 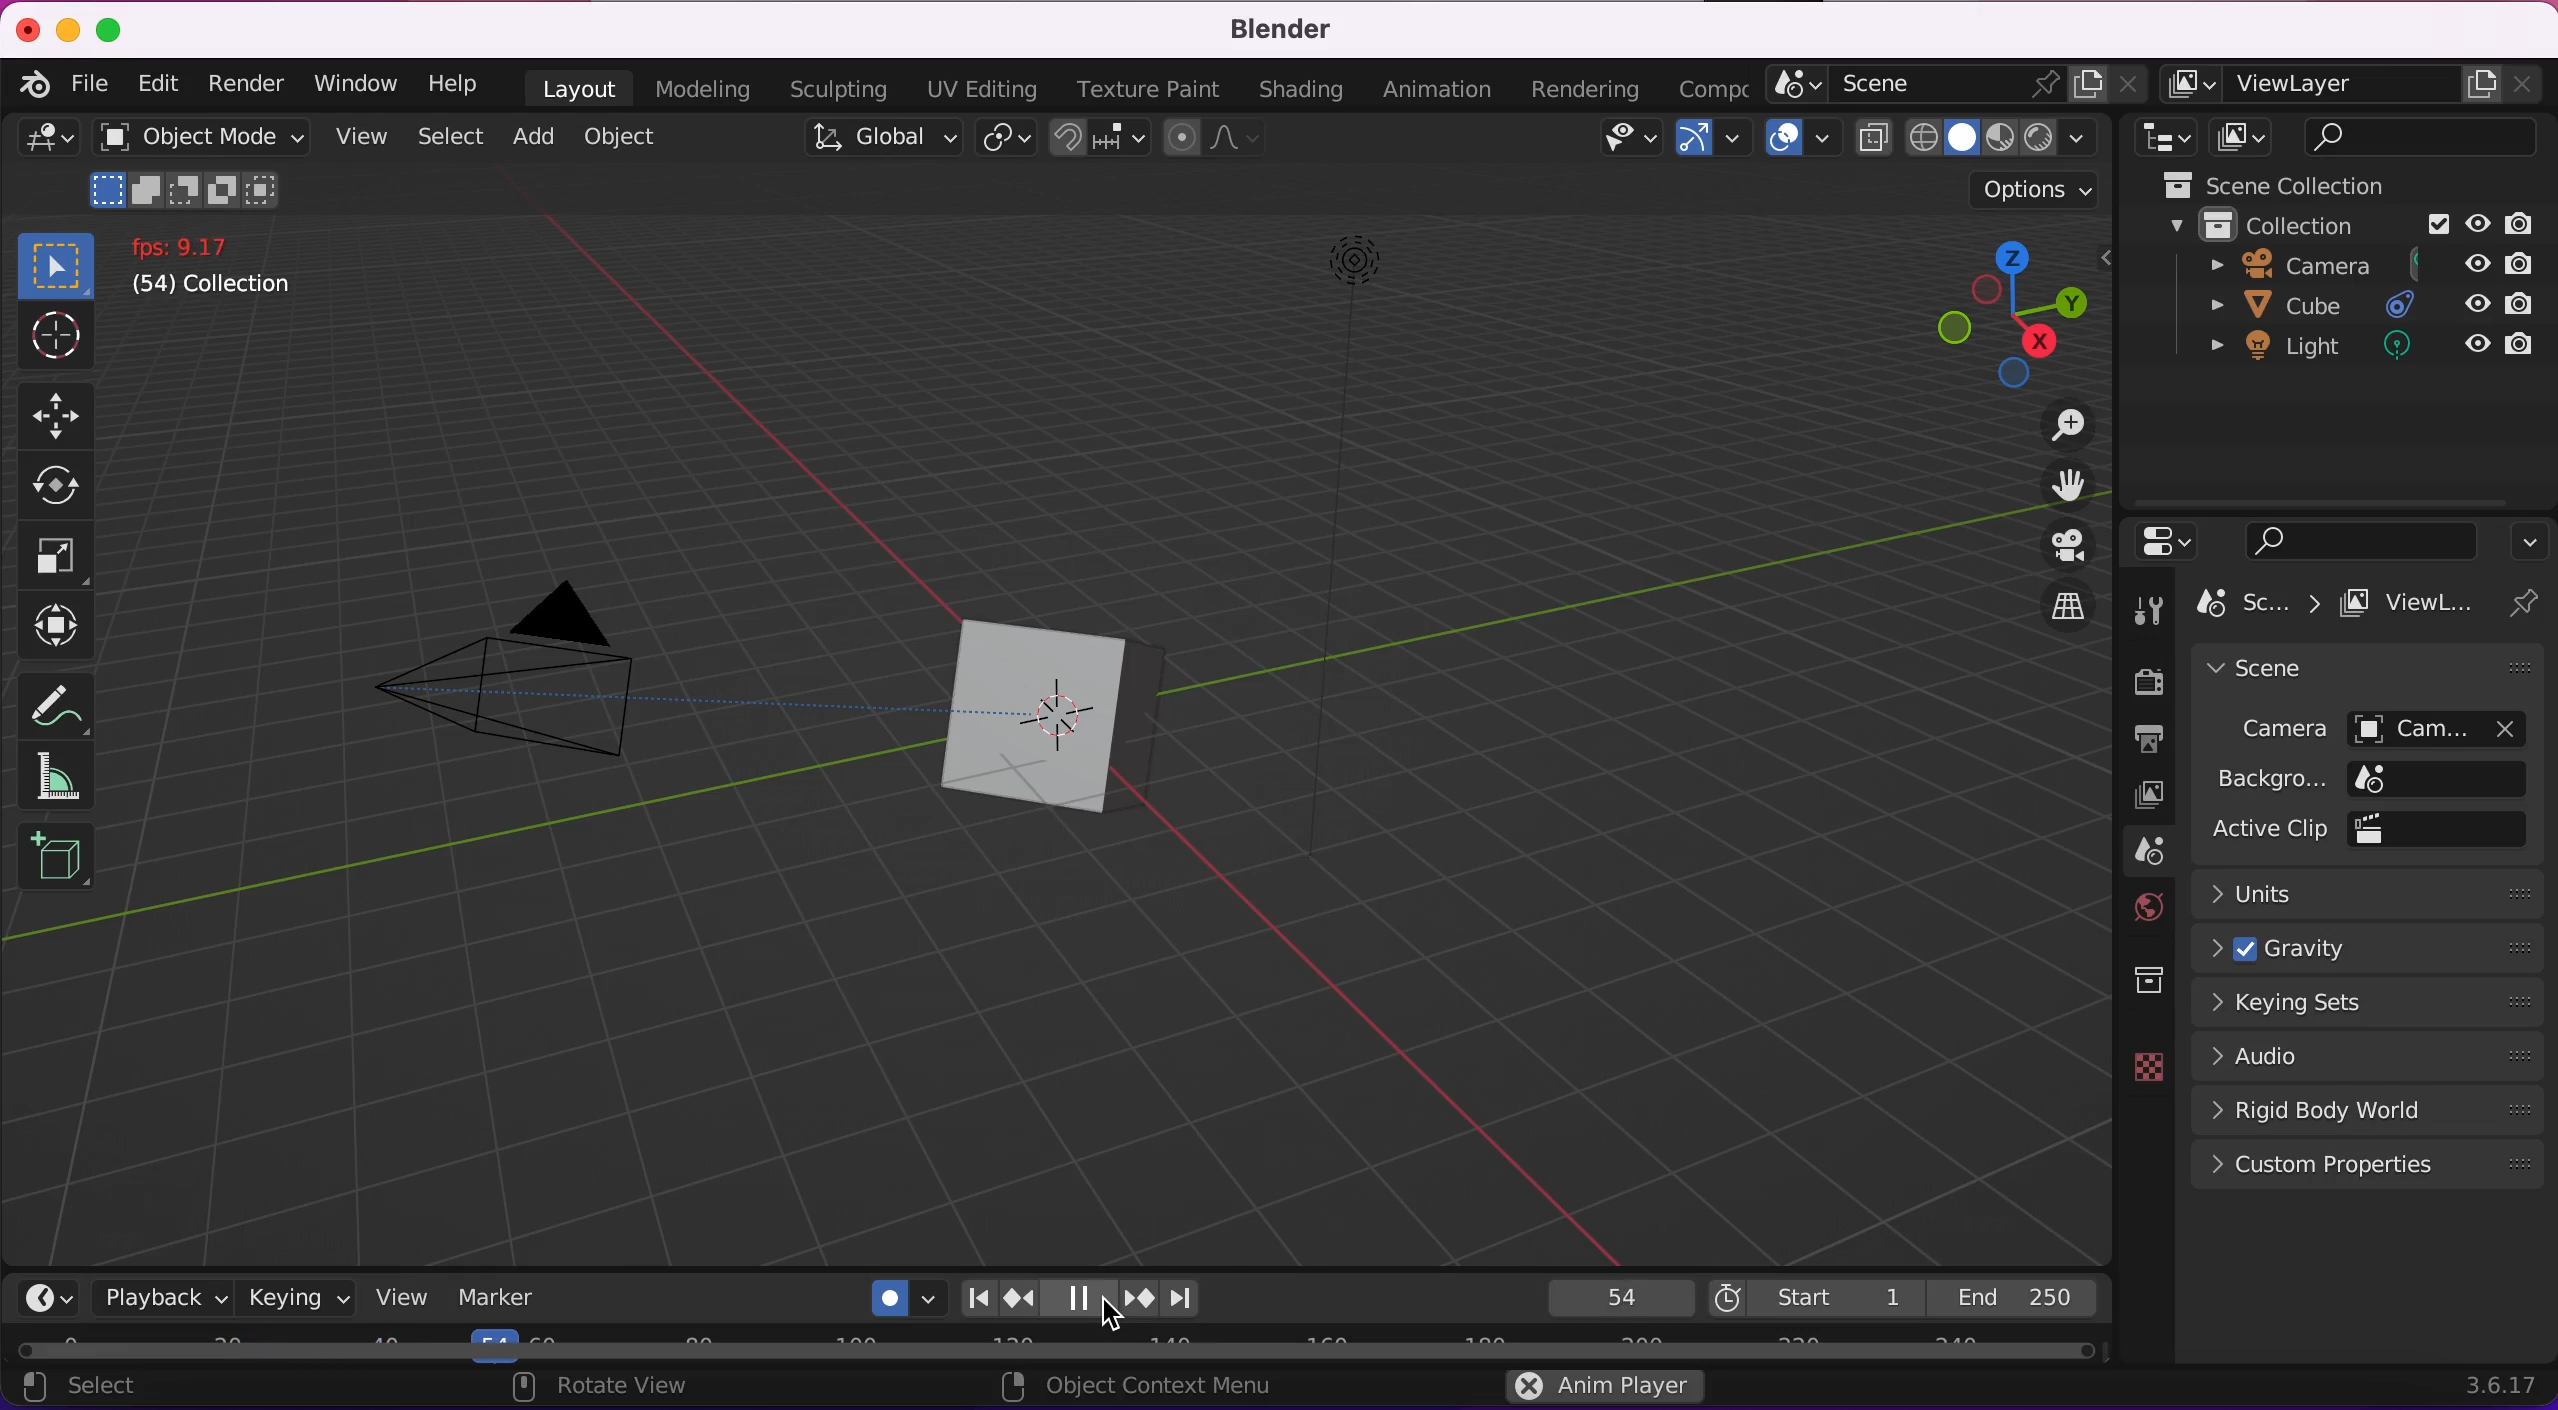 What do you see at coordinates (2361, 830) in the screenshot?
I see `active clip` at bounding box center [2361, 830].